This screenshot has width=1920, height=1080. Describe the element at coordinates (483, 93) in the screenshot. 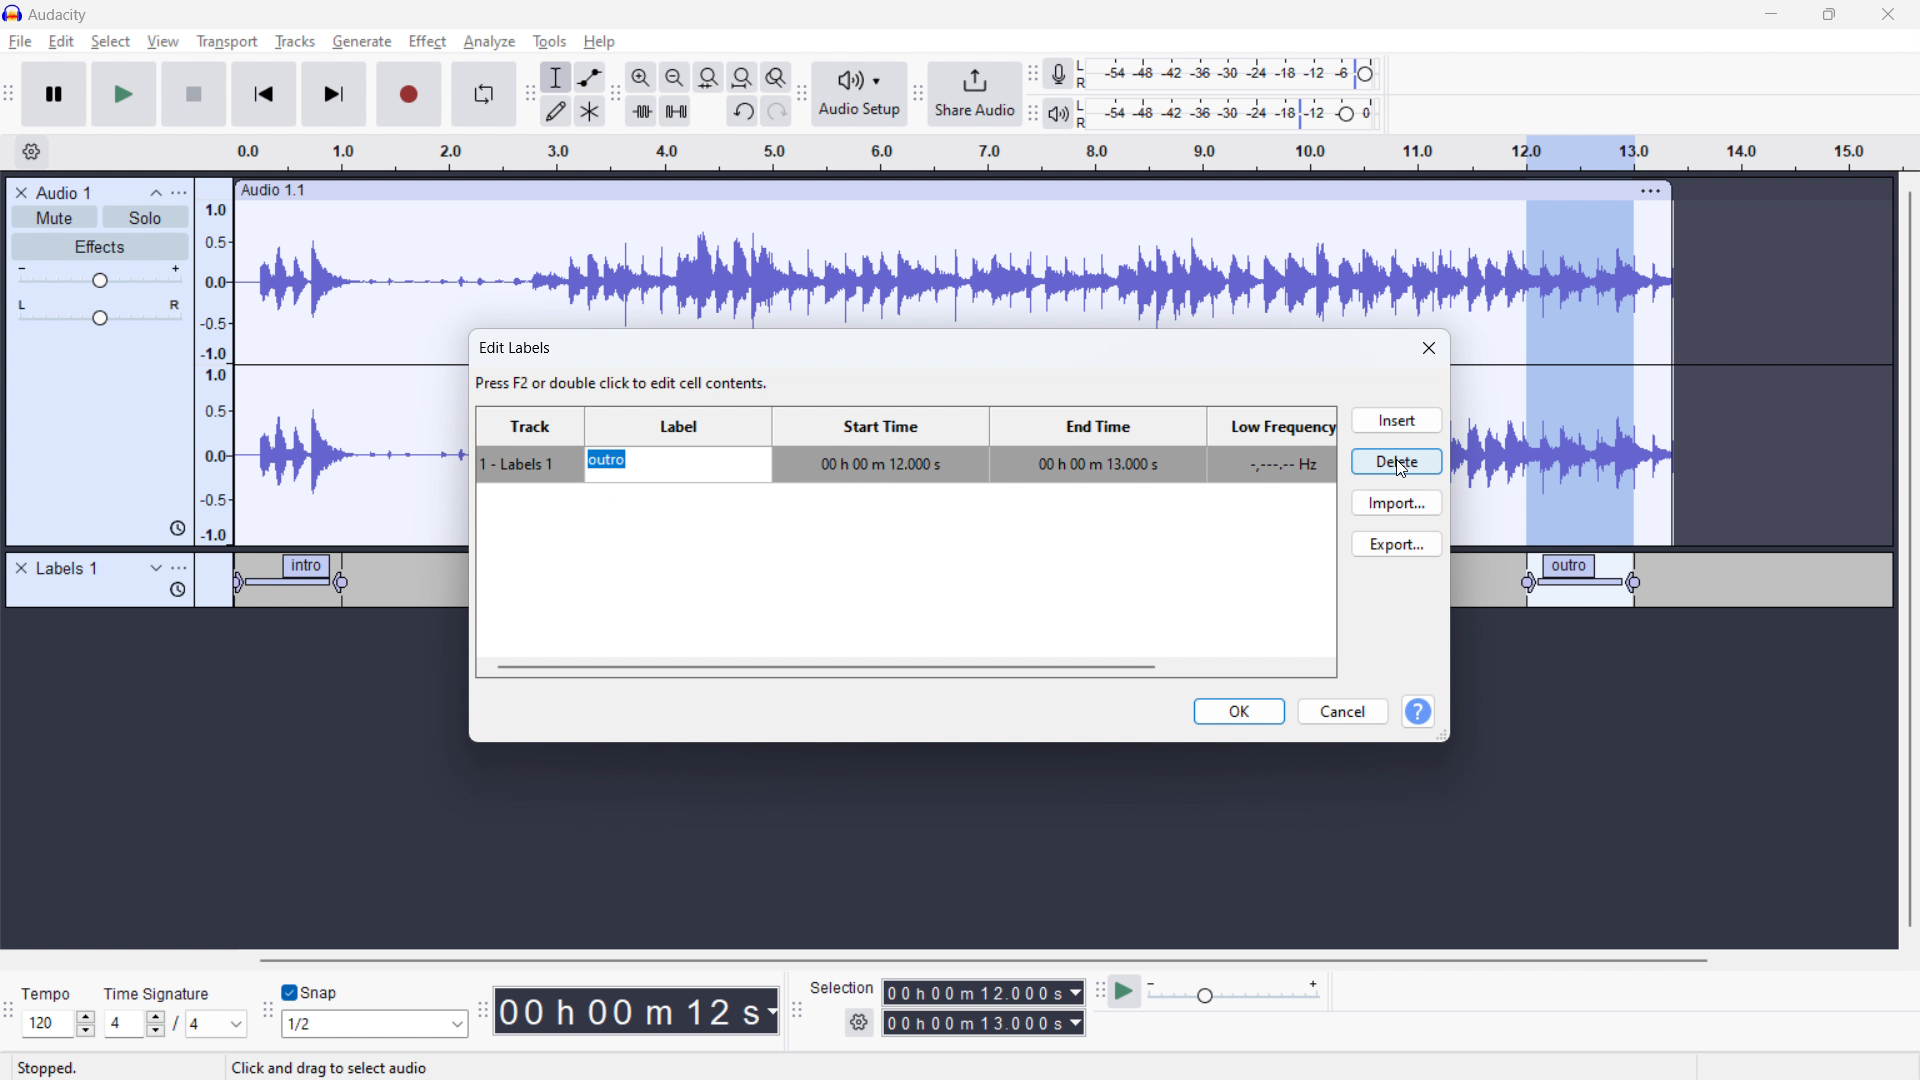

I see `enable loop` at that location.